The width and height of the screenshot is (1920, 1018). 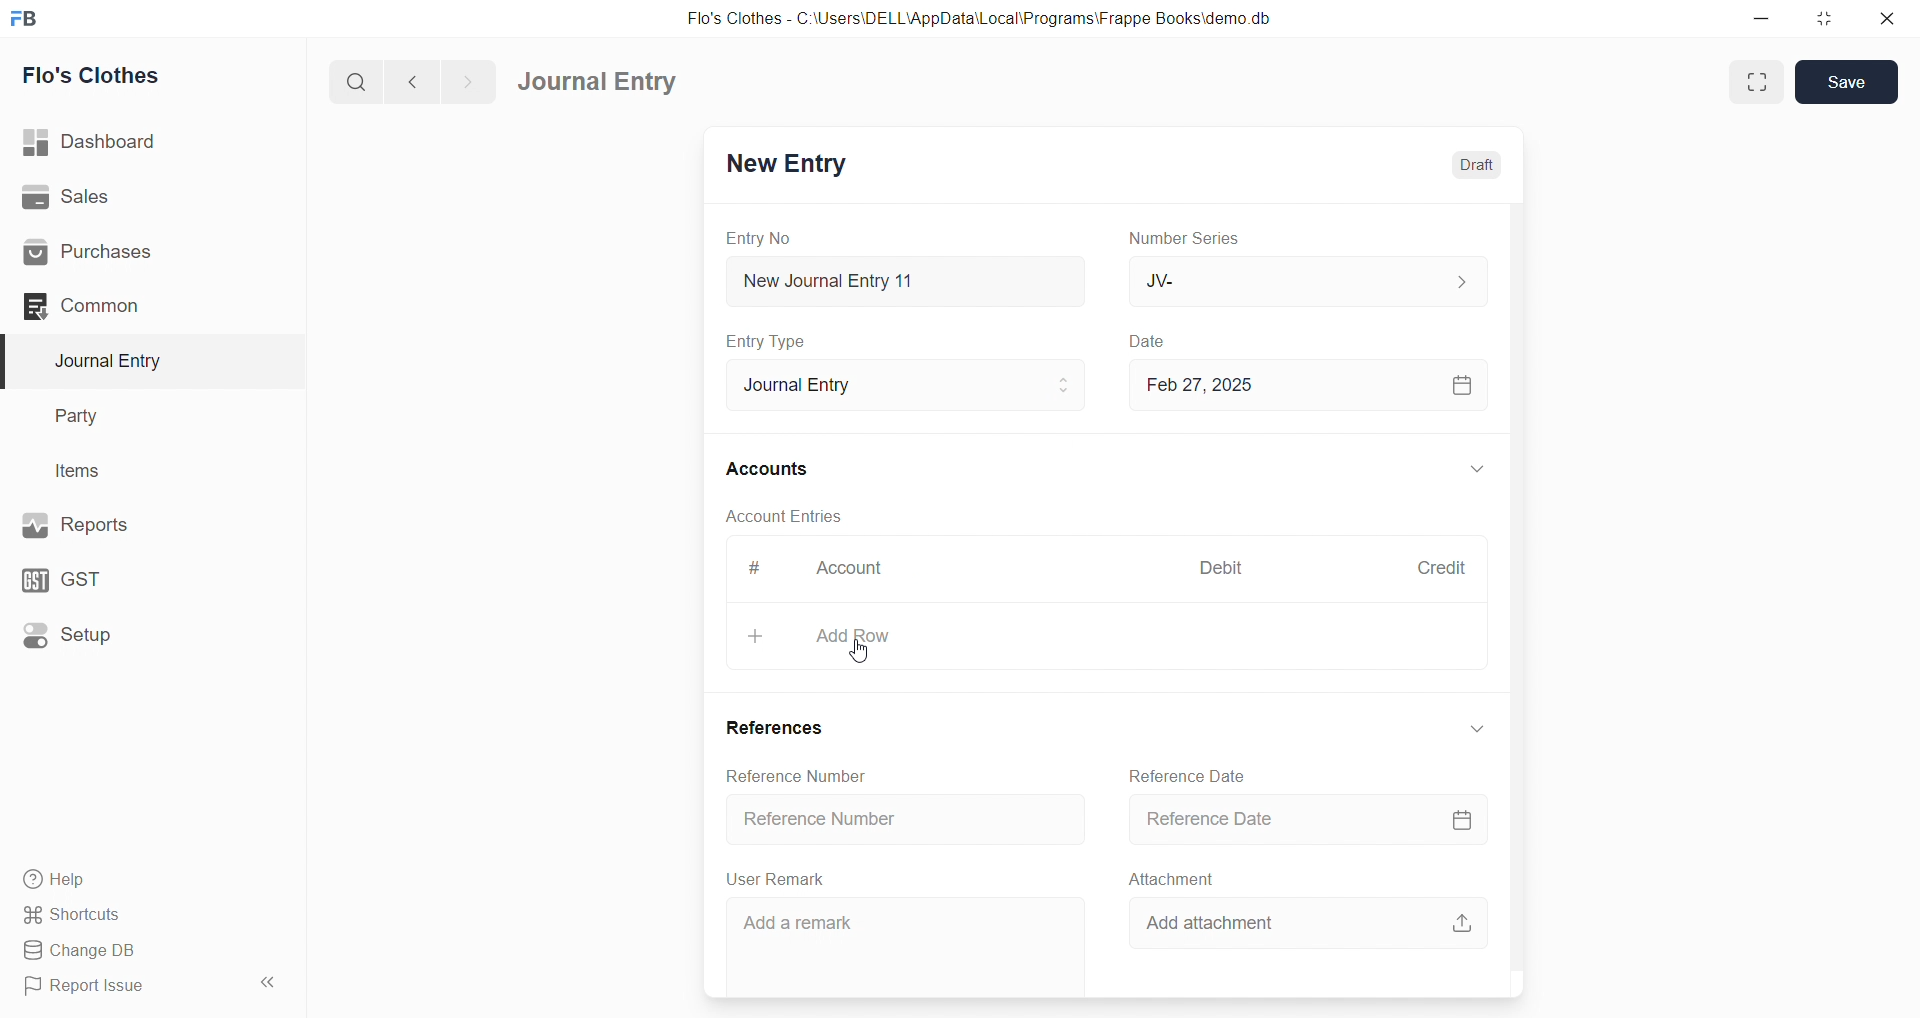 I want to click on cursor, so click(x=865, y=651).